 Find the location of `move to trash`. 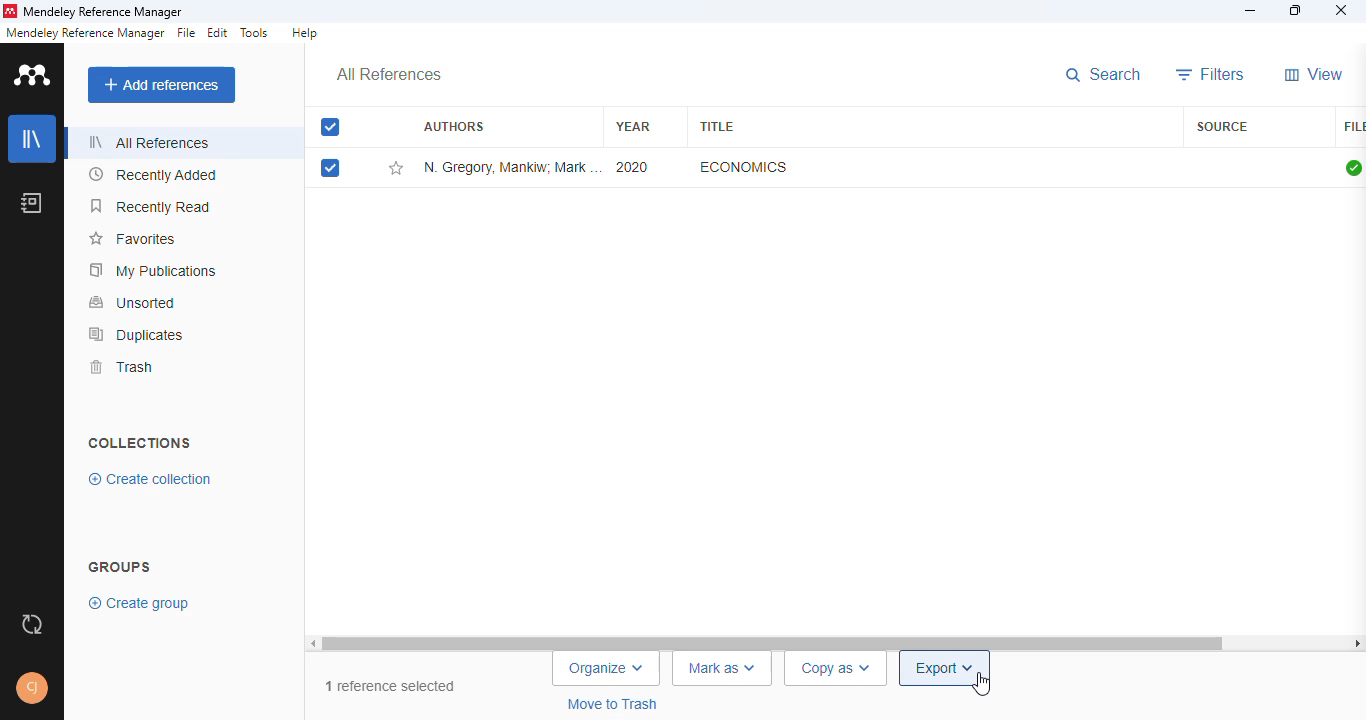

move to trash is located at coordinates (615, 704).